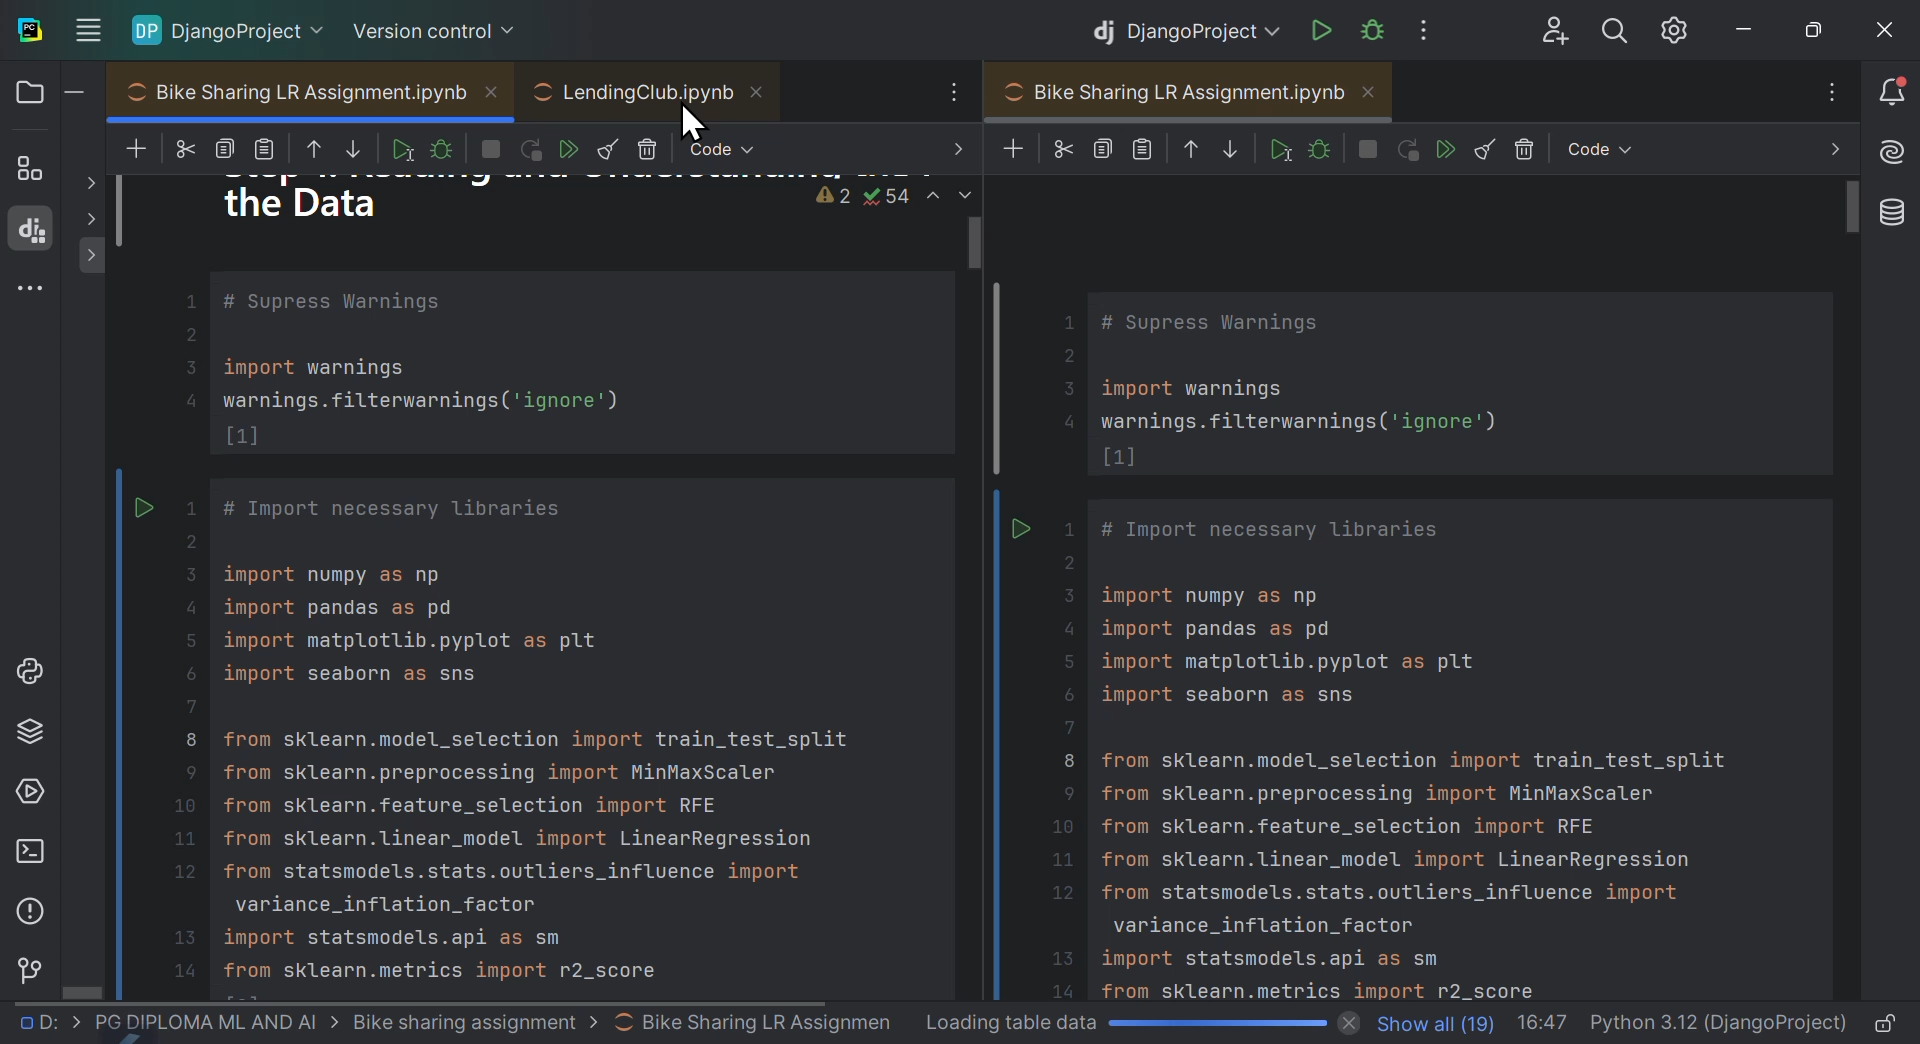 This screenshot has width=1920, height=1044. Describe the element at coordinates (1599, 149) in the screenshot. I see `code` at that location.